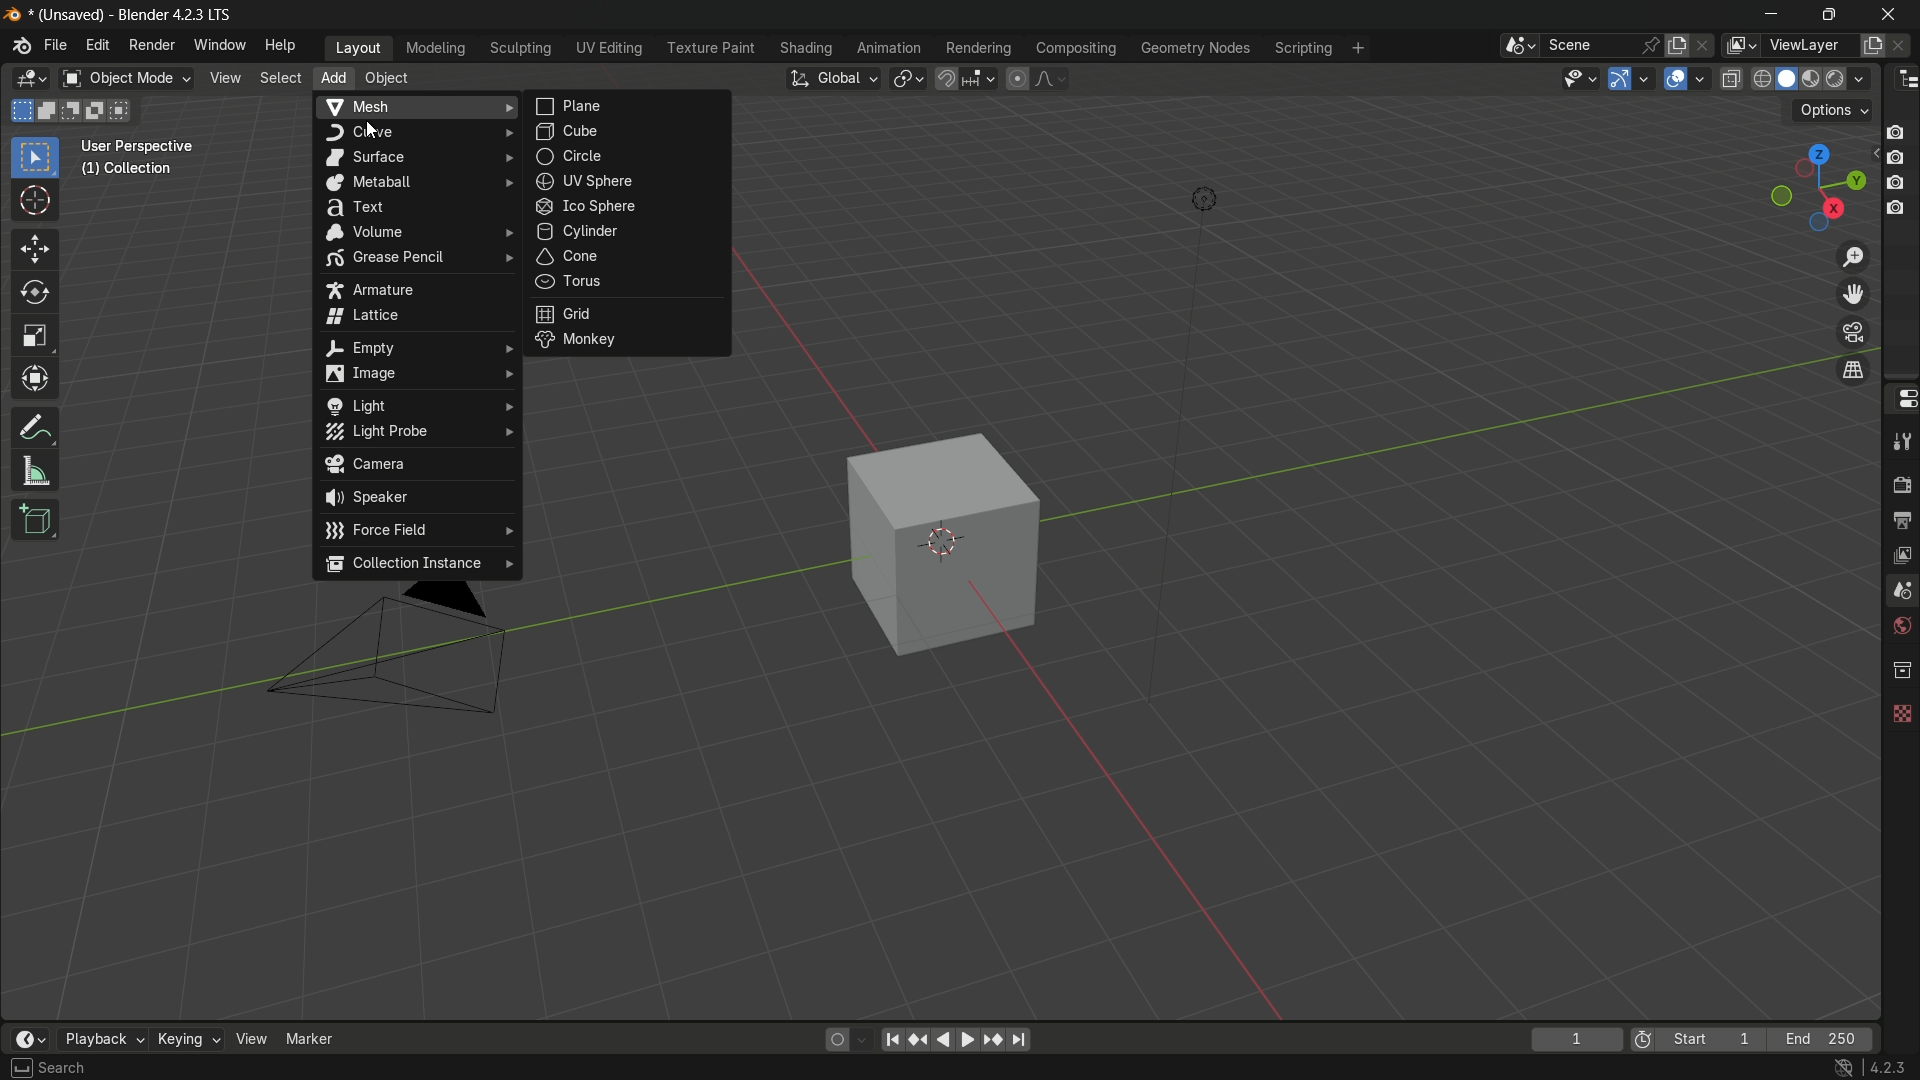  I want to click on layout menu, so click(360, 49).